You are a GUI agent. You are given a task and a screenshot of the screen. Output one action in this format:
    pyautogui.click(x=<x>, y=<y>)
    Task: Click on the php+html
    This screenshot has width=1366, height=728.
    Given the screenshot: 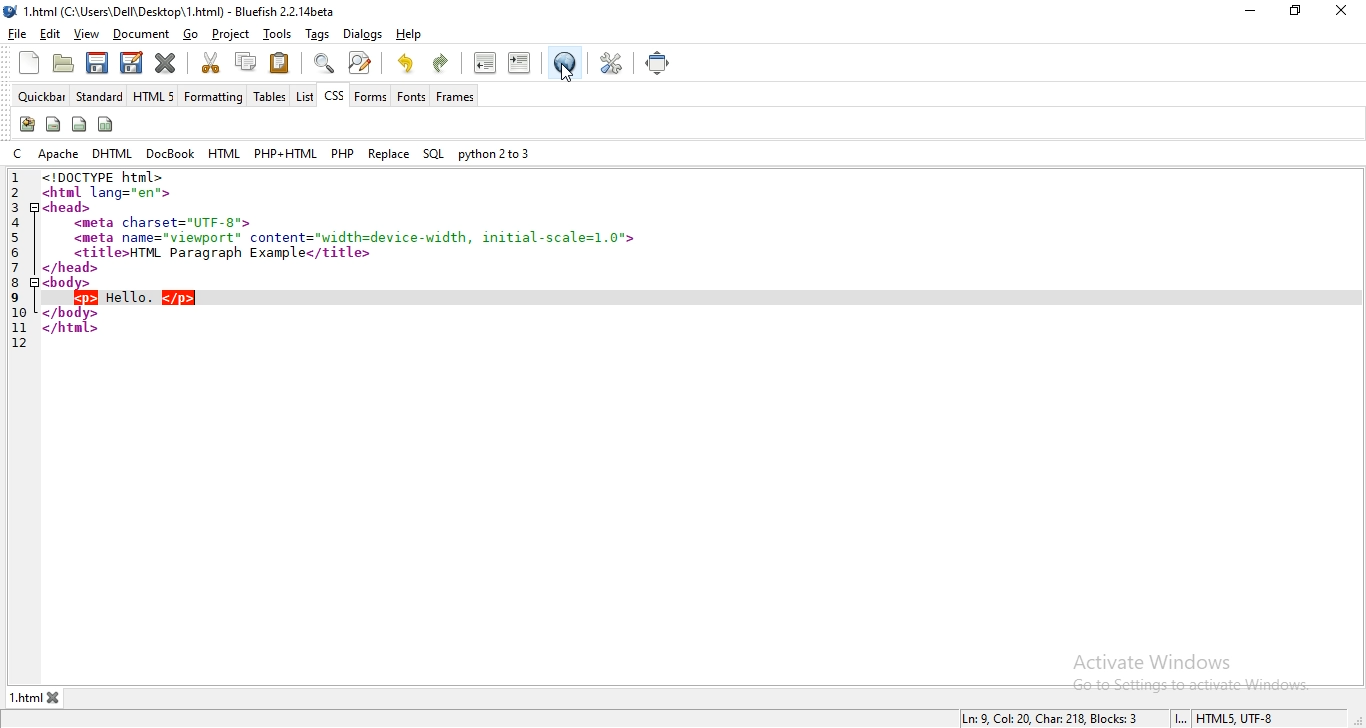 What is the action you would take?
    pyautogui.click(x=284, y=152)
    